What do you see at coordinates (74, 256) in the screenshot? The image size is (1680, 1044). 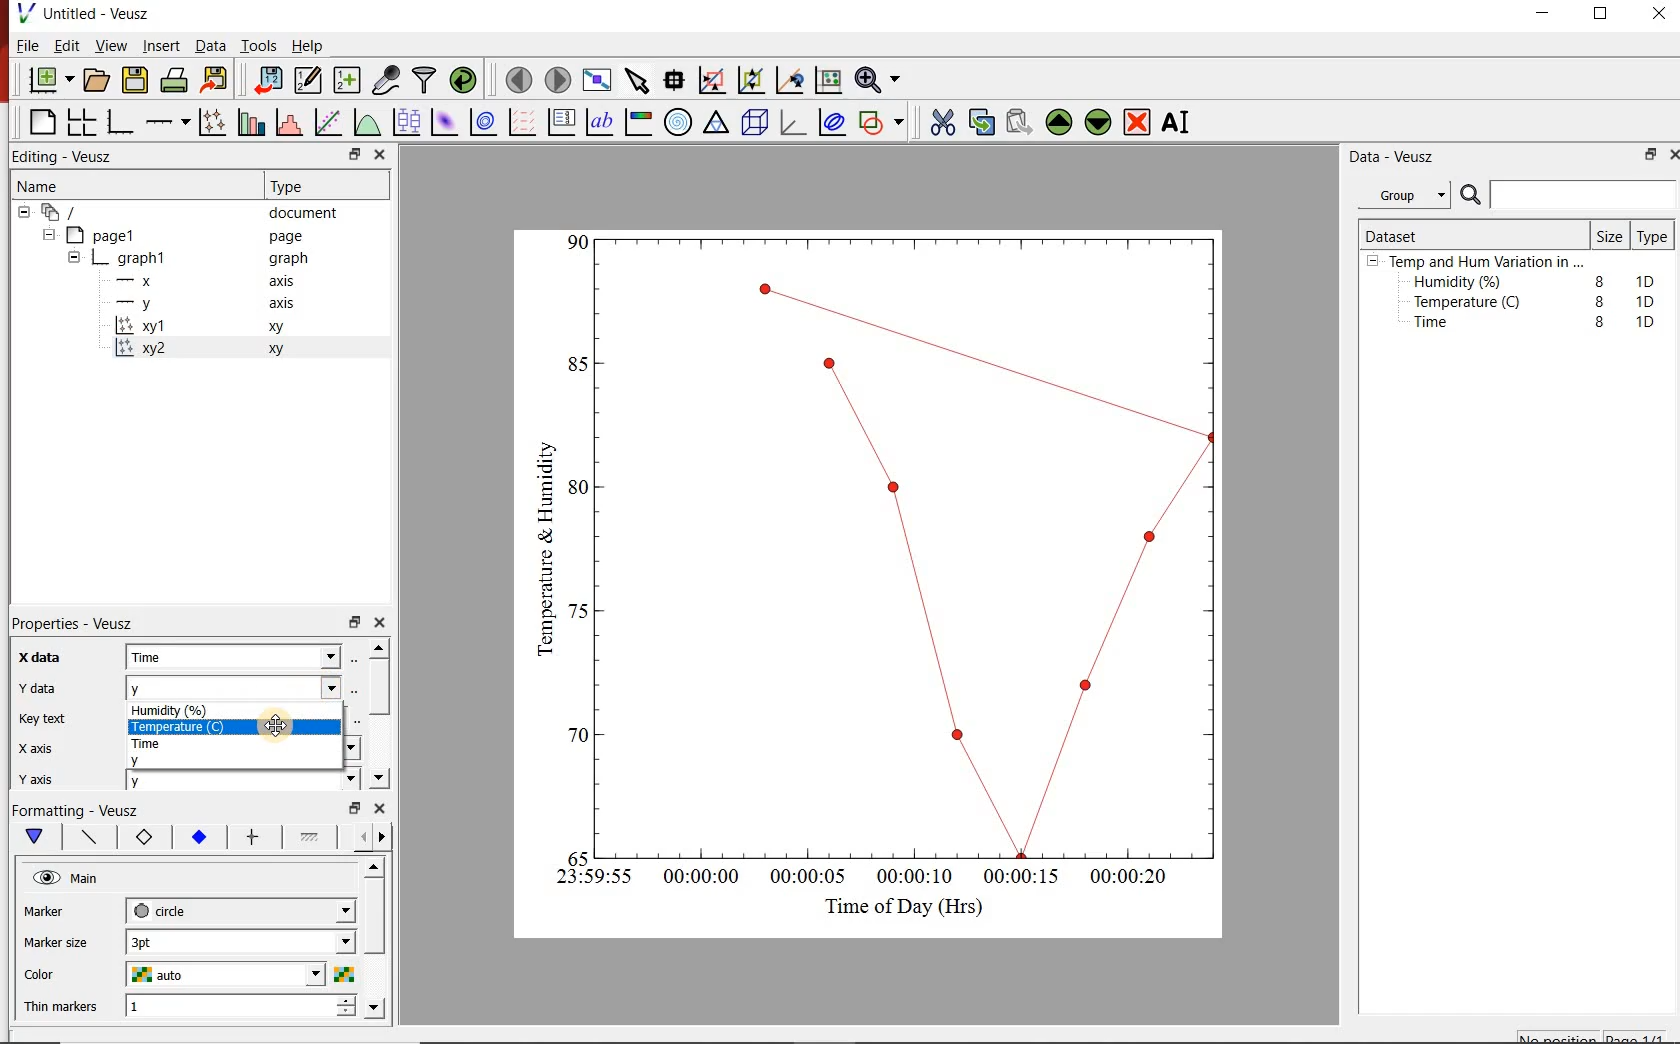 I see `hide sub menu` at bounding box center [74, 256].